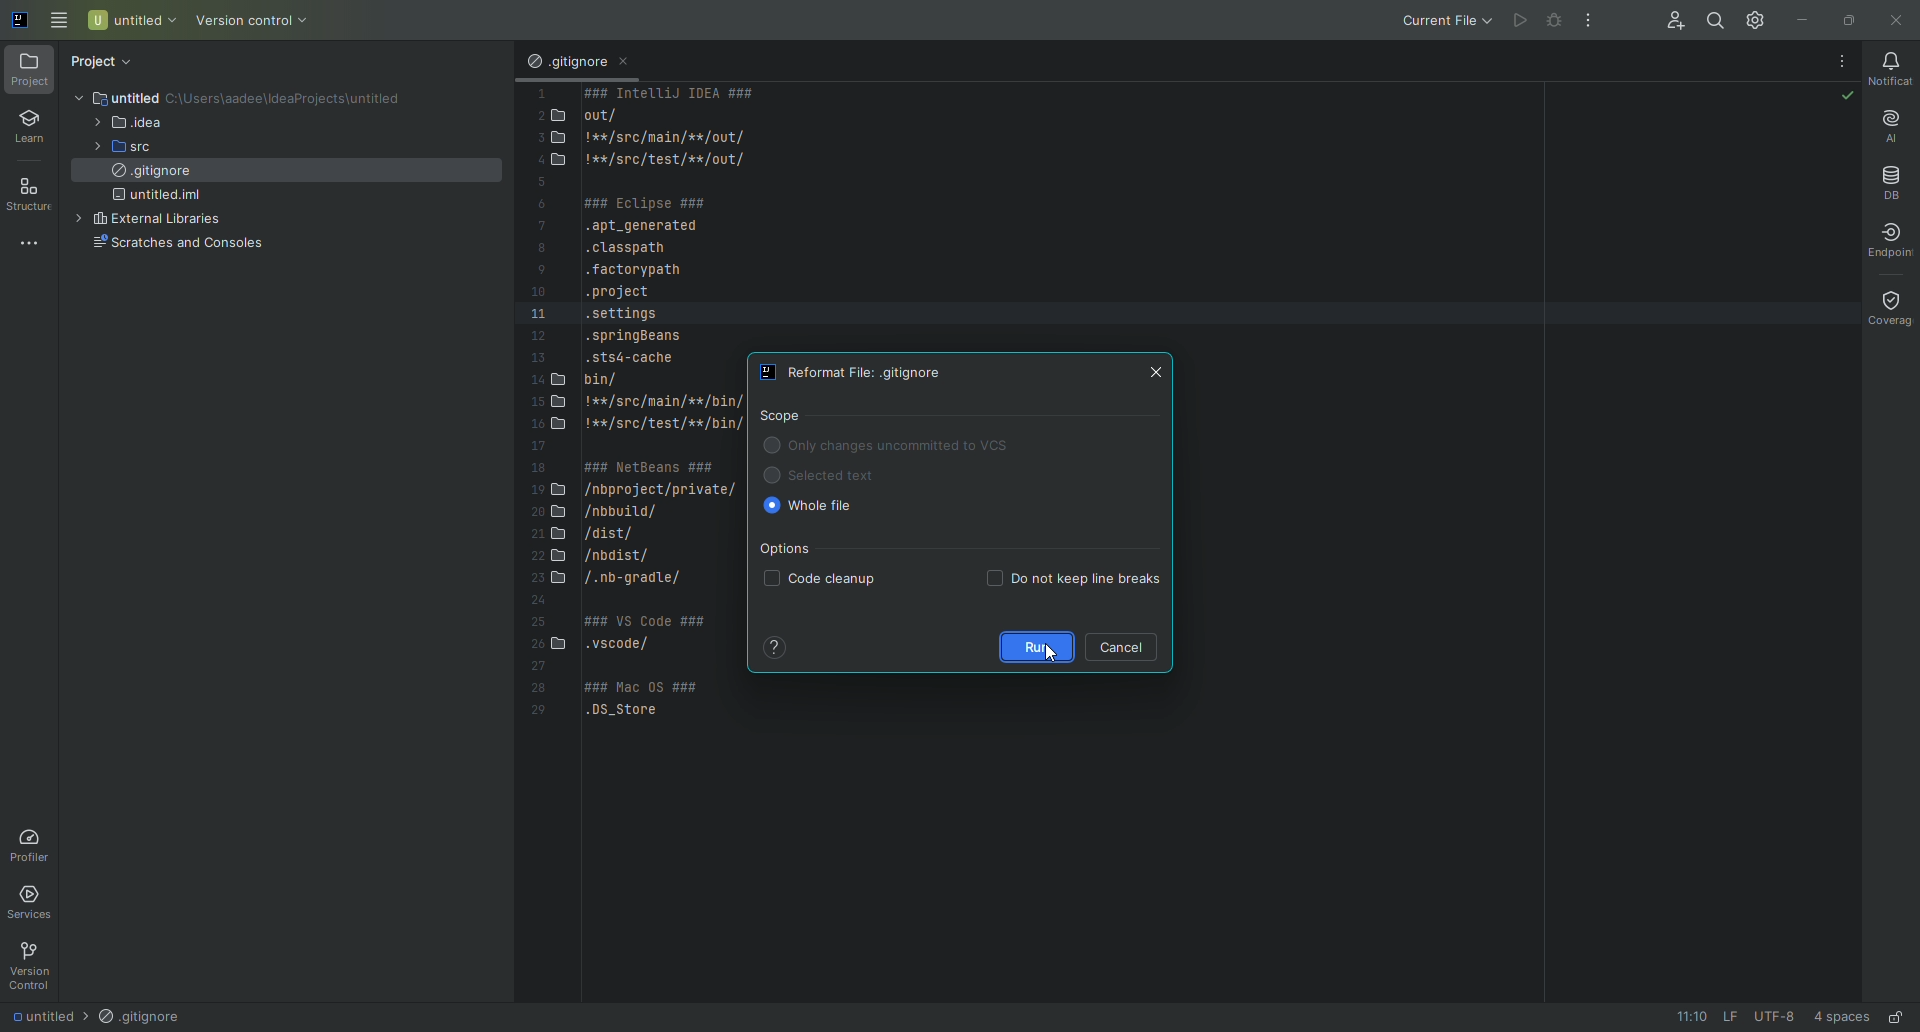  Describe the element at coordinates (1774, 1017) in the screenshot. I see `UTF-8(file encoding)` at that location.